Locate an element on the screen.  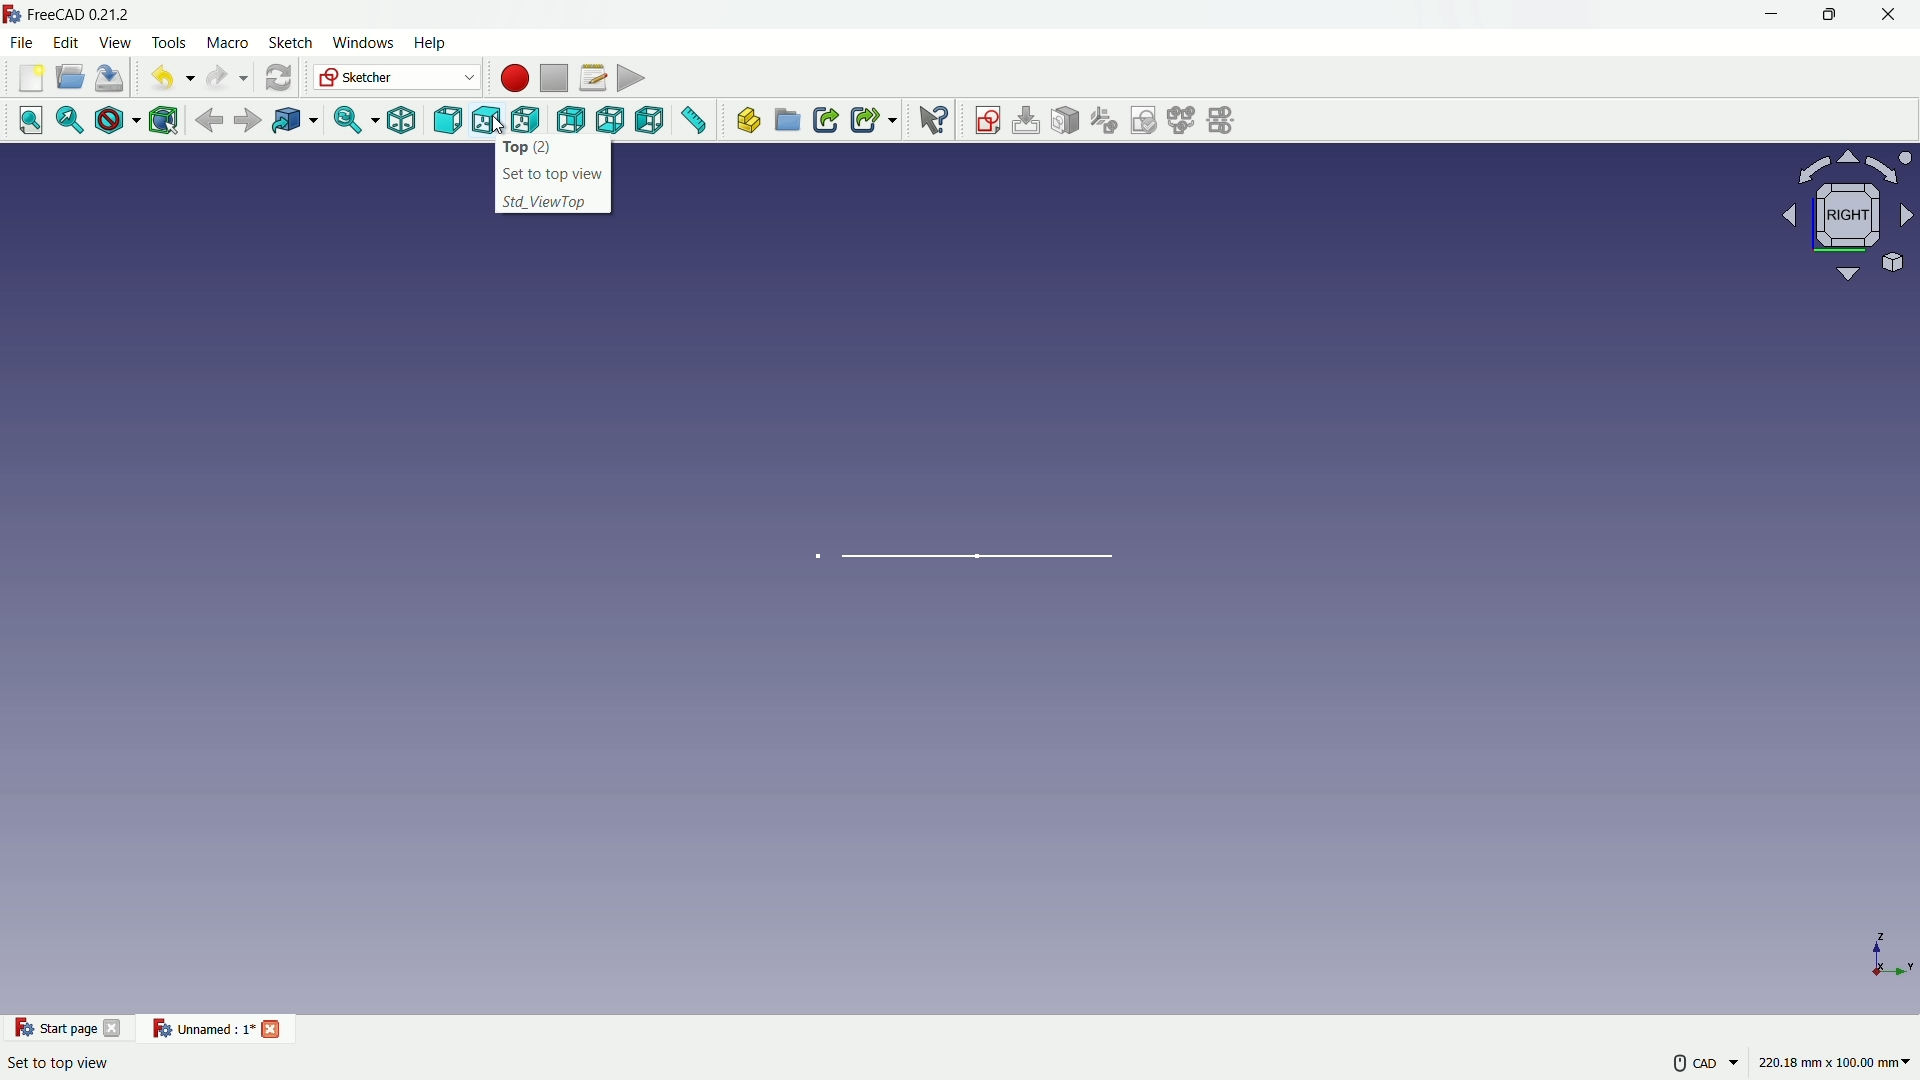
edit sketch is located at coordinates (1027, 120).